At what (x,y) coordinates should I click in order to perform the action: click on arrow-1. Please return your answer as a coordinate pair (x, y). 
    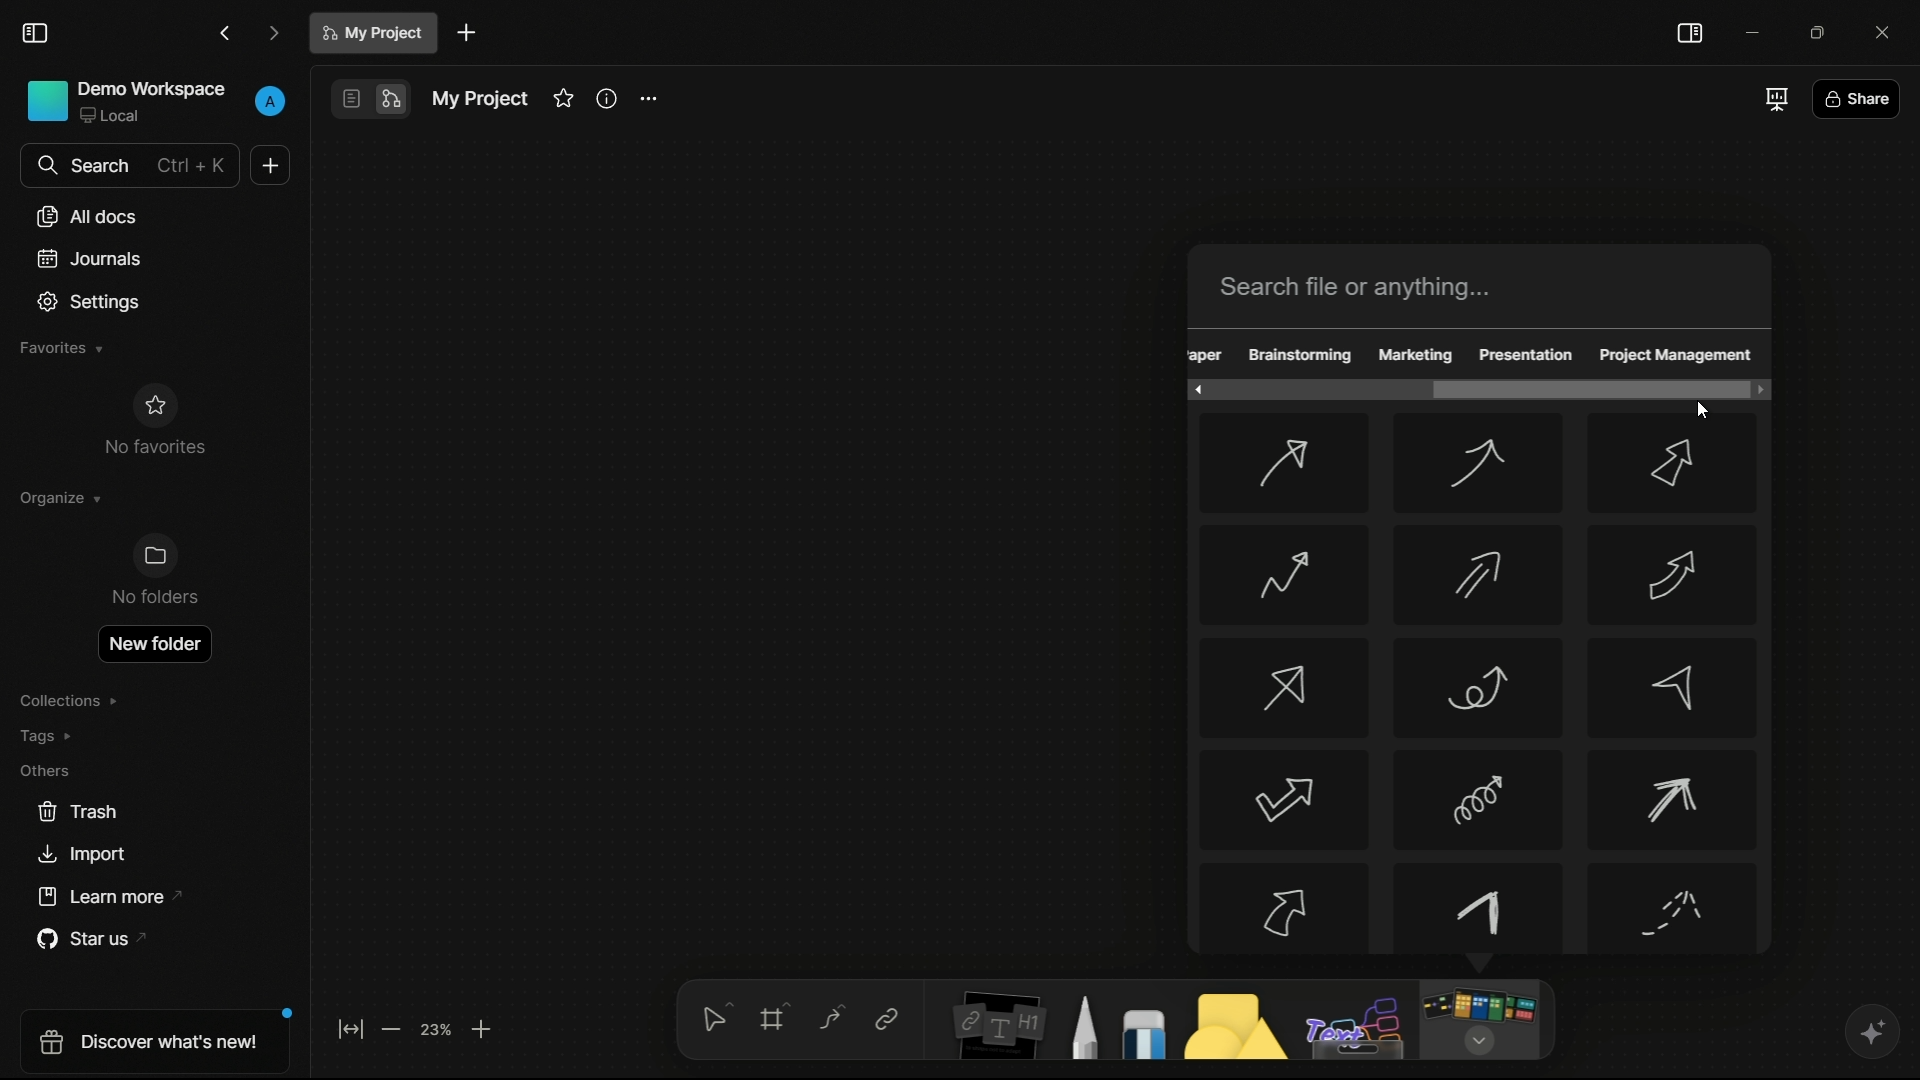
    Looking at the image, I should click on (1282, 464).